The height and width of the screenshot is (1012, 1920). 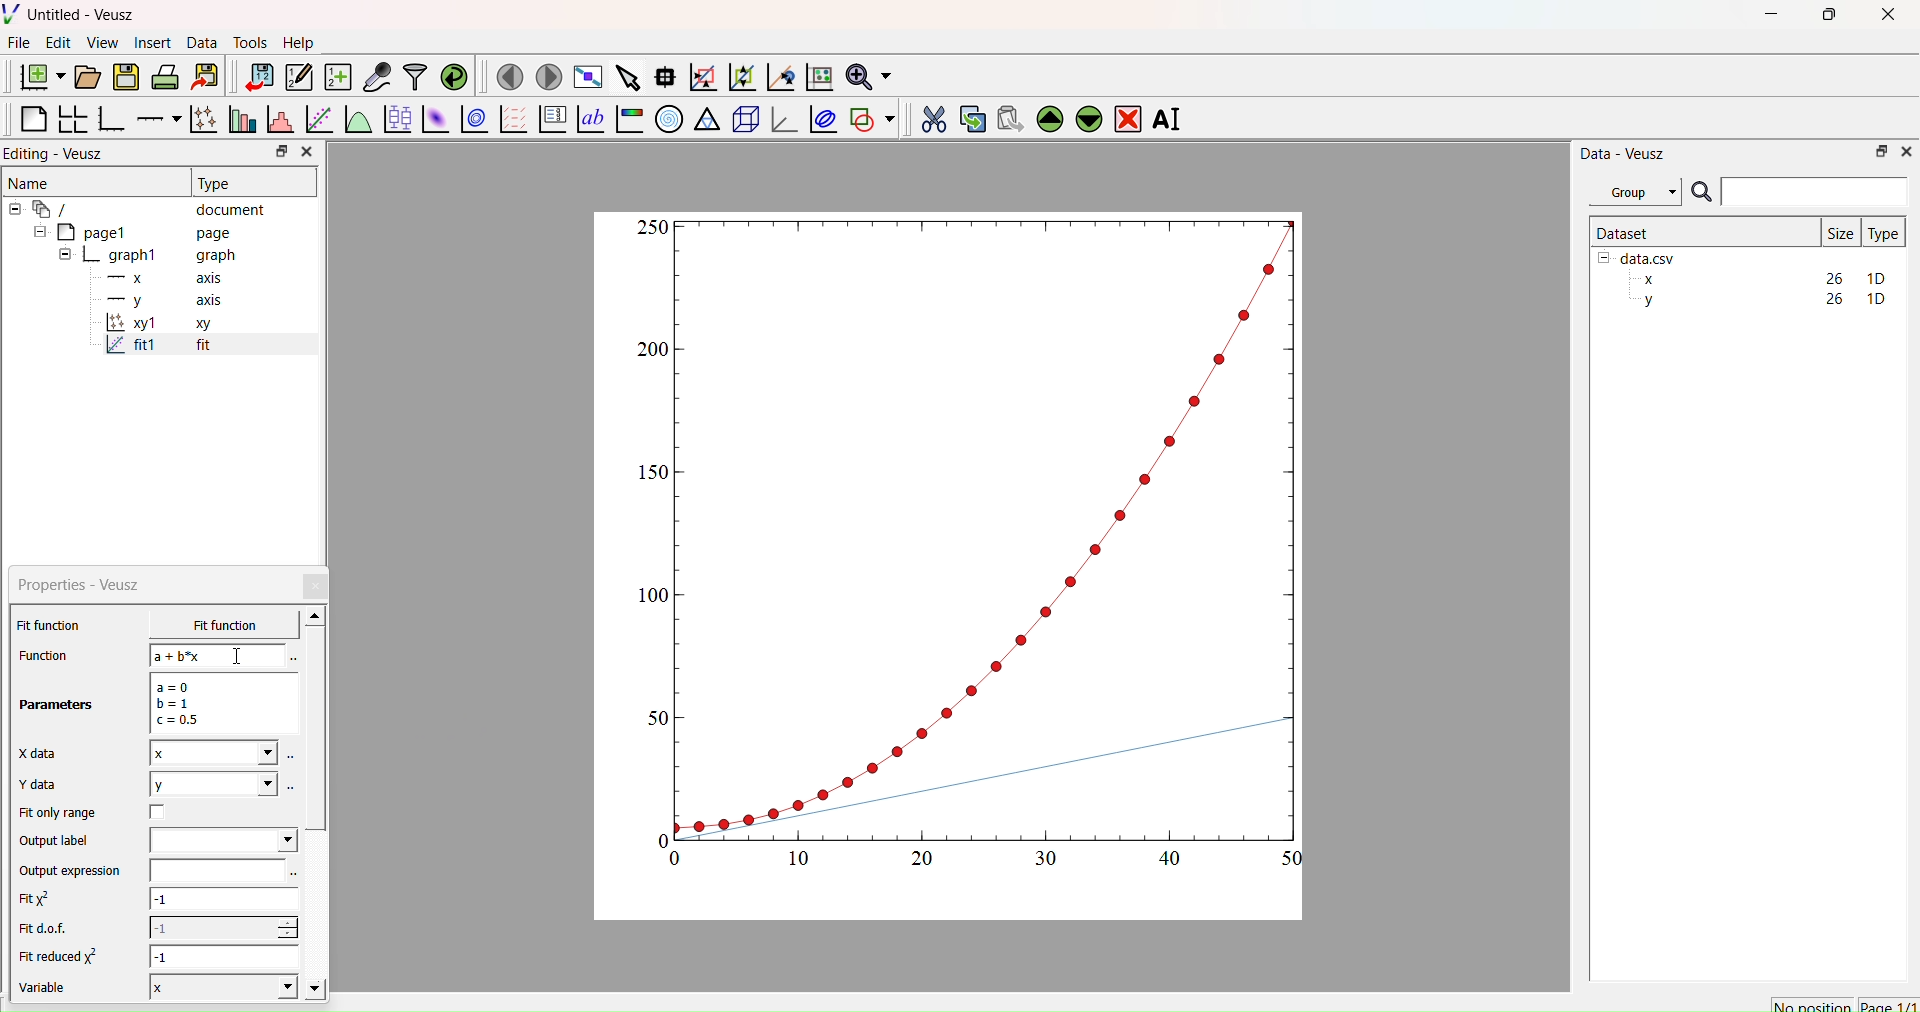 I want to click on Rename, so click(x=1171, y=119).